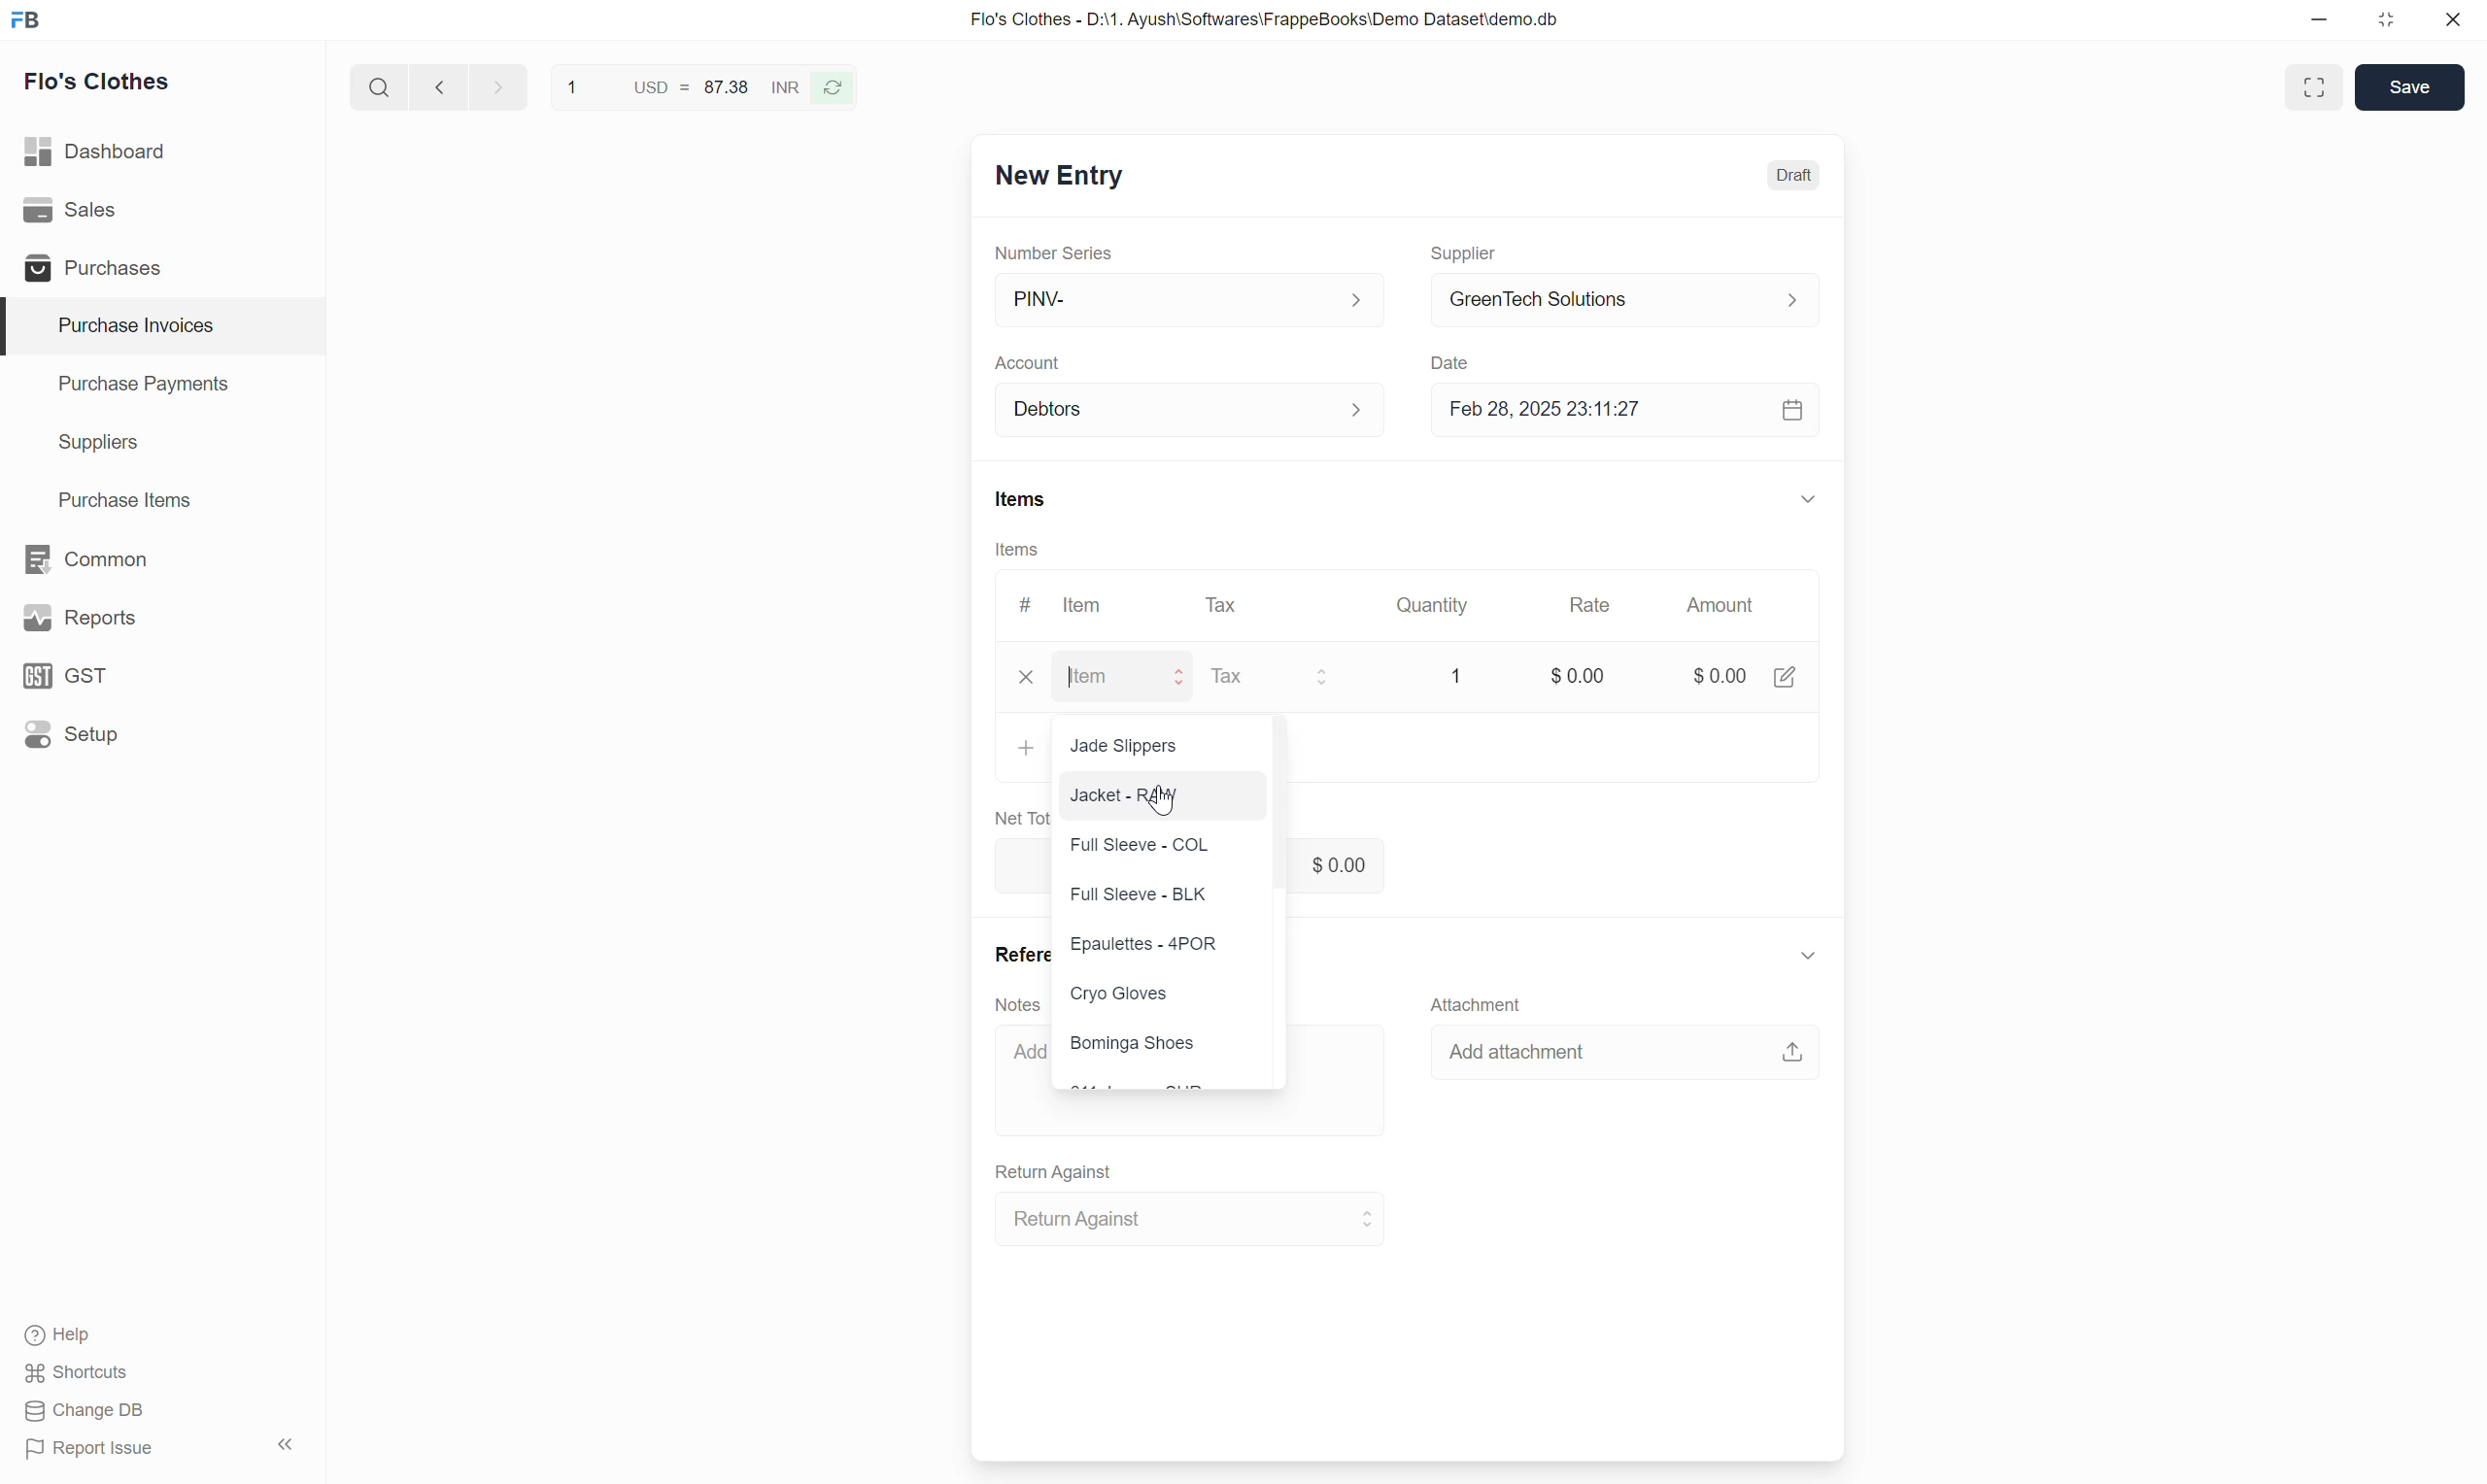 The width and height of the screenshot is (2487, 1484). I want to click on Quantity, so click(1433, 605).